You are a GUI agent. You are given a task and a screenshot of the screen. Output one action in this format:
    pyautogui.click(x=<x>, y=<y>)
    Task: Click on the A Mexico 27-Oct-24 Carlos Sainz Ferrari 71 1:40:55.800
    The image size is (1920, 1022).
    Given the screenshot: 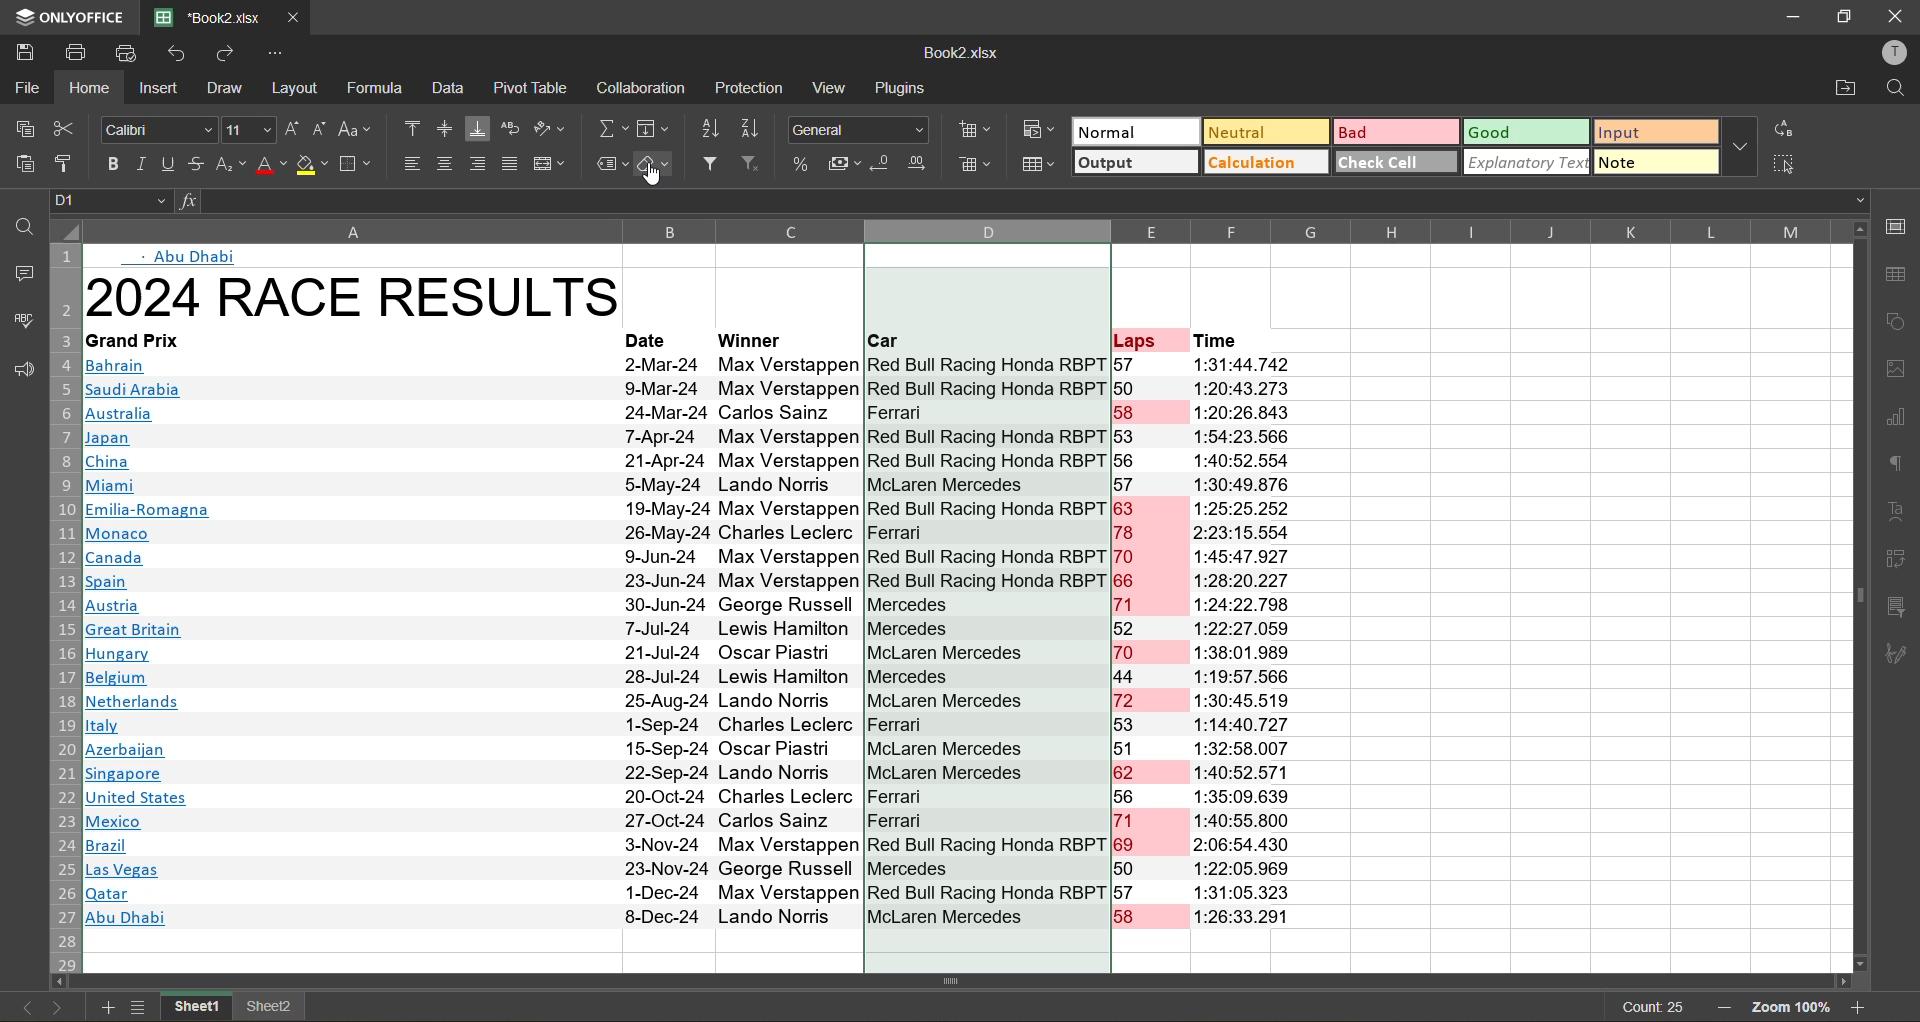 What is the action you would take?
    pyautogui.click(x=689, y=822)
    